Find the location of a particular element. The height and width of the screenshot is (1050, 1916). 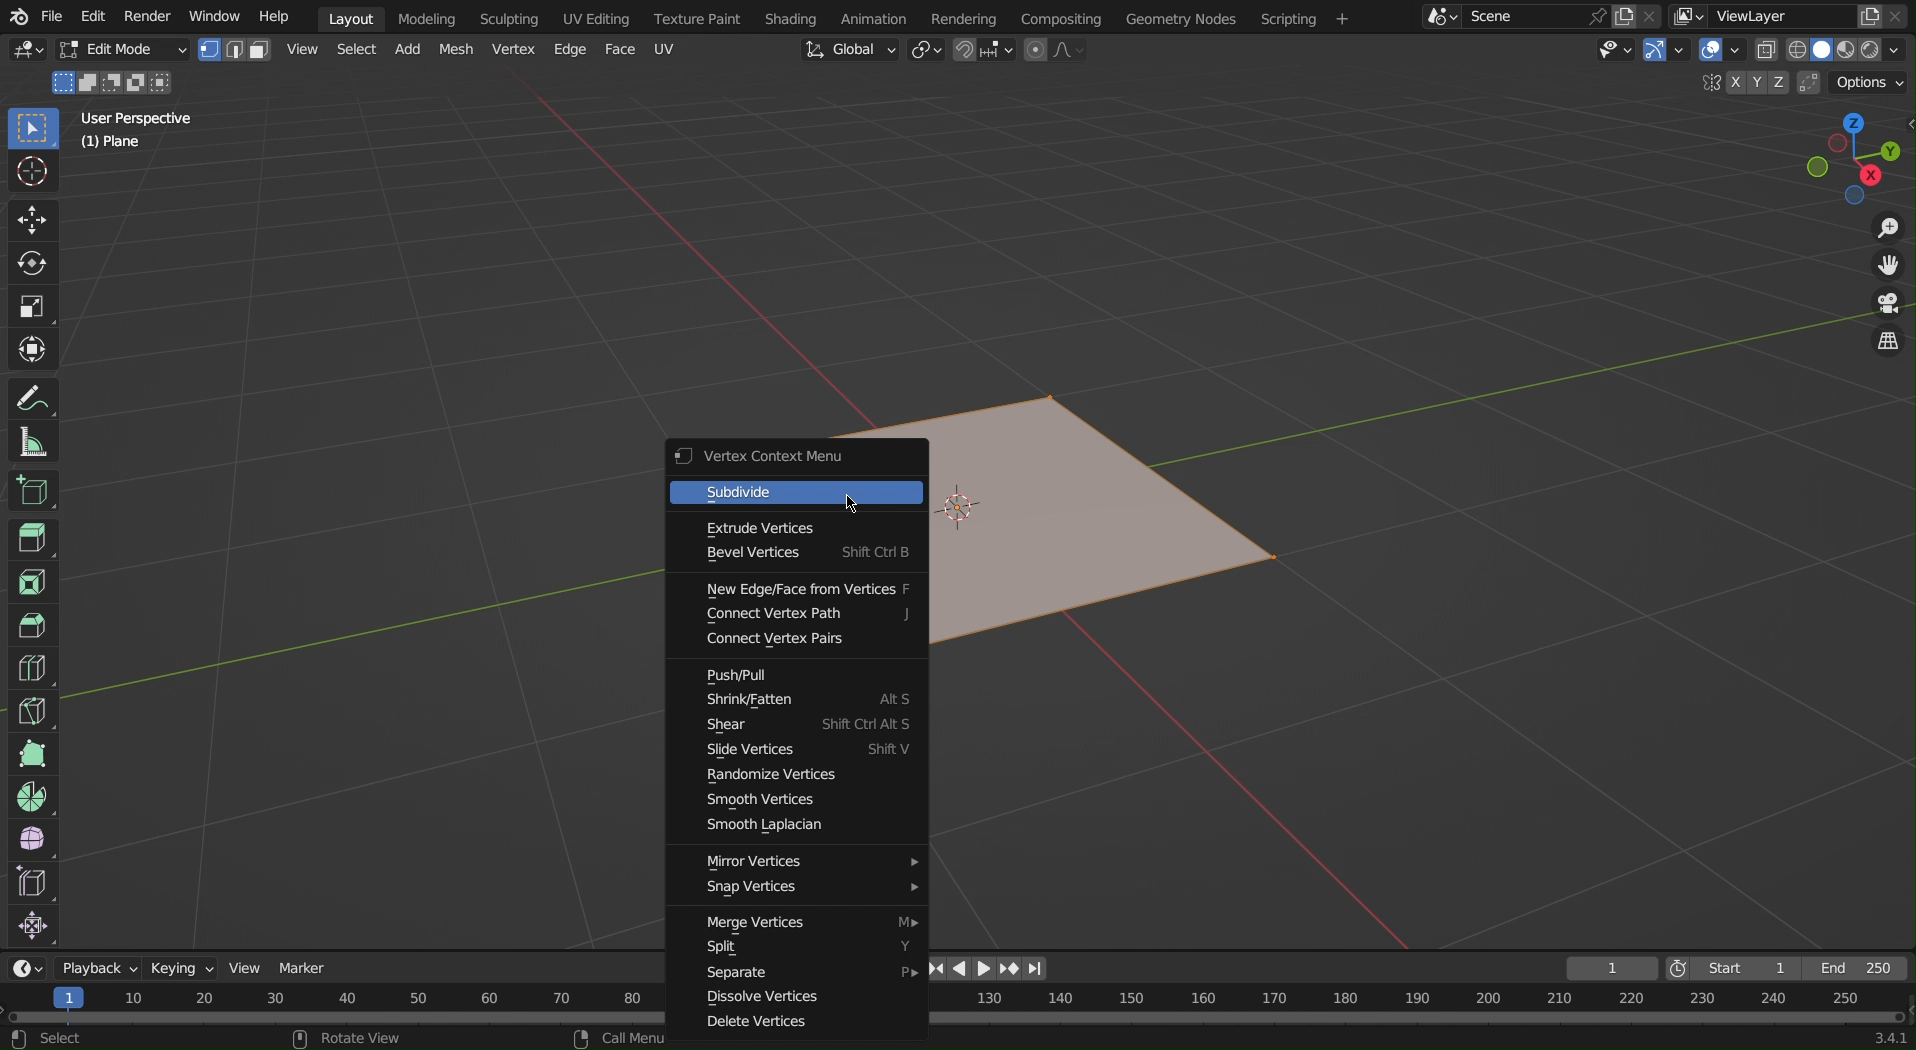

Mode is located at coordinates (113, 83).